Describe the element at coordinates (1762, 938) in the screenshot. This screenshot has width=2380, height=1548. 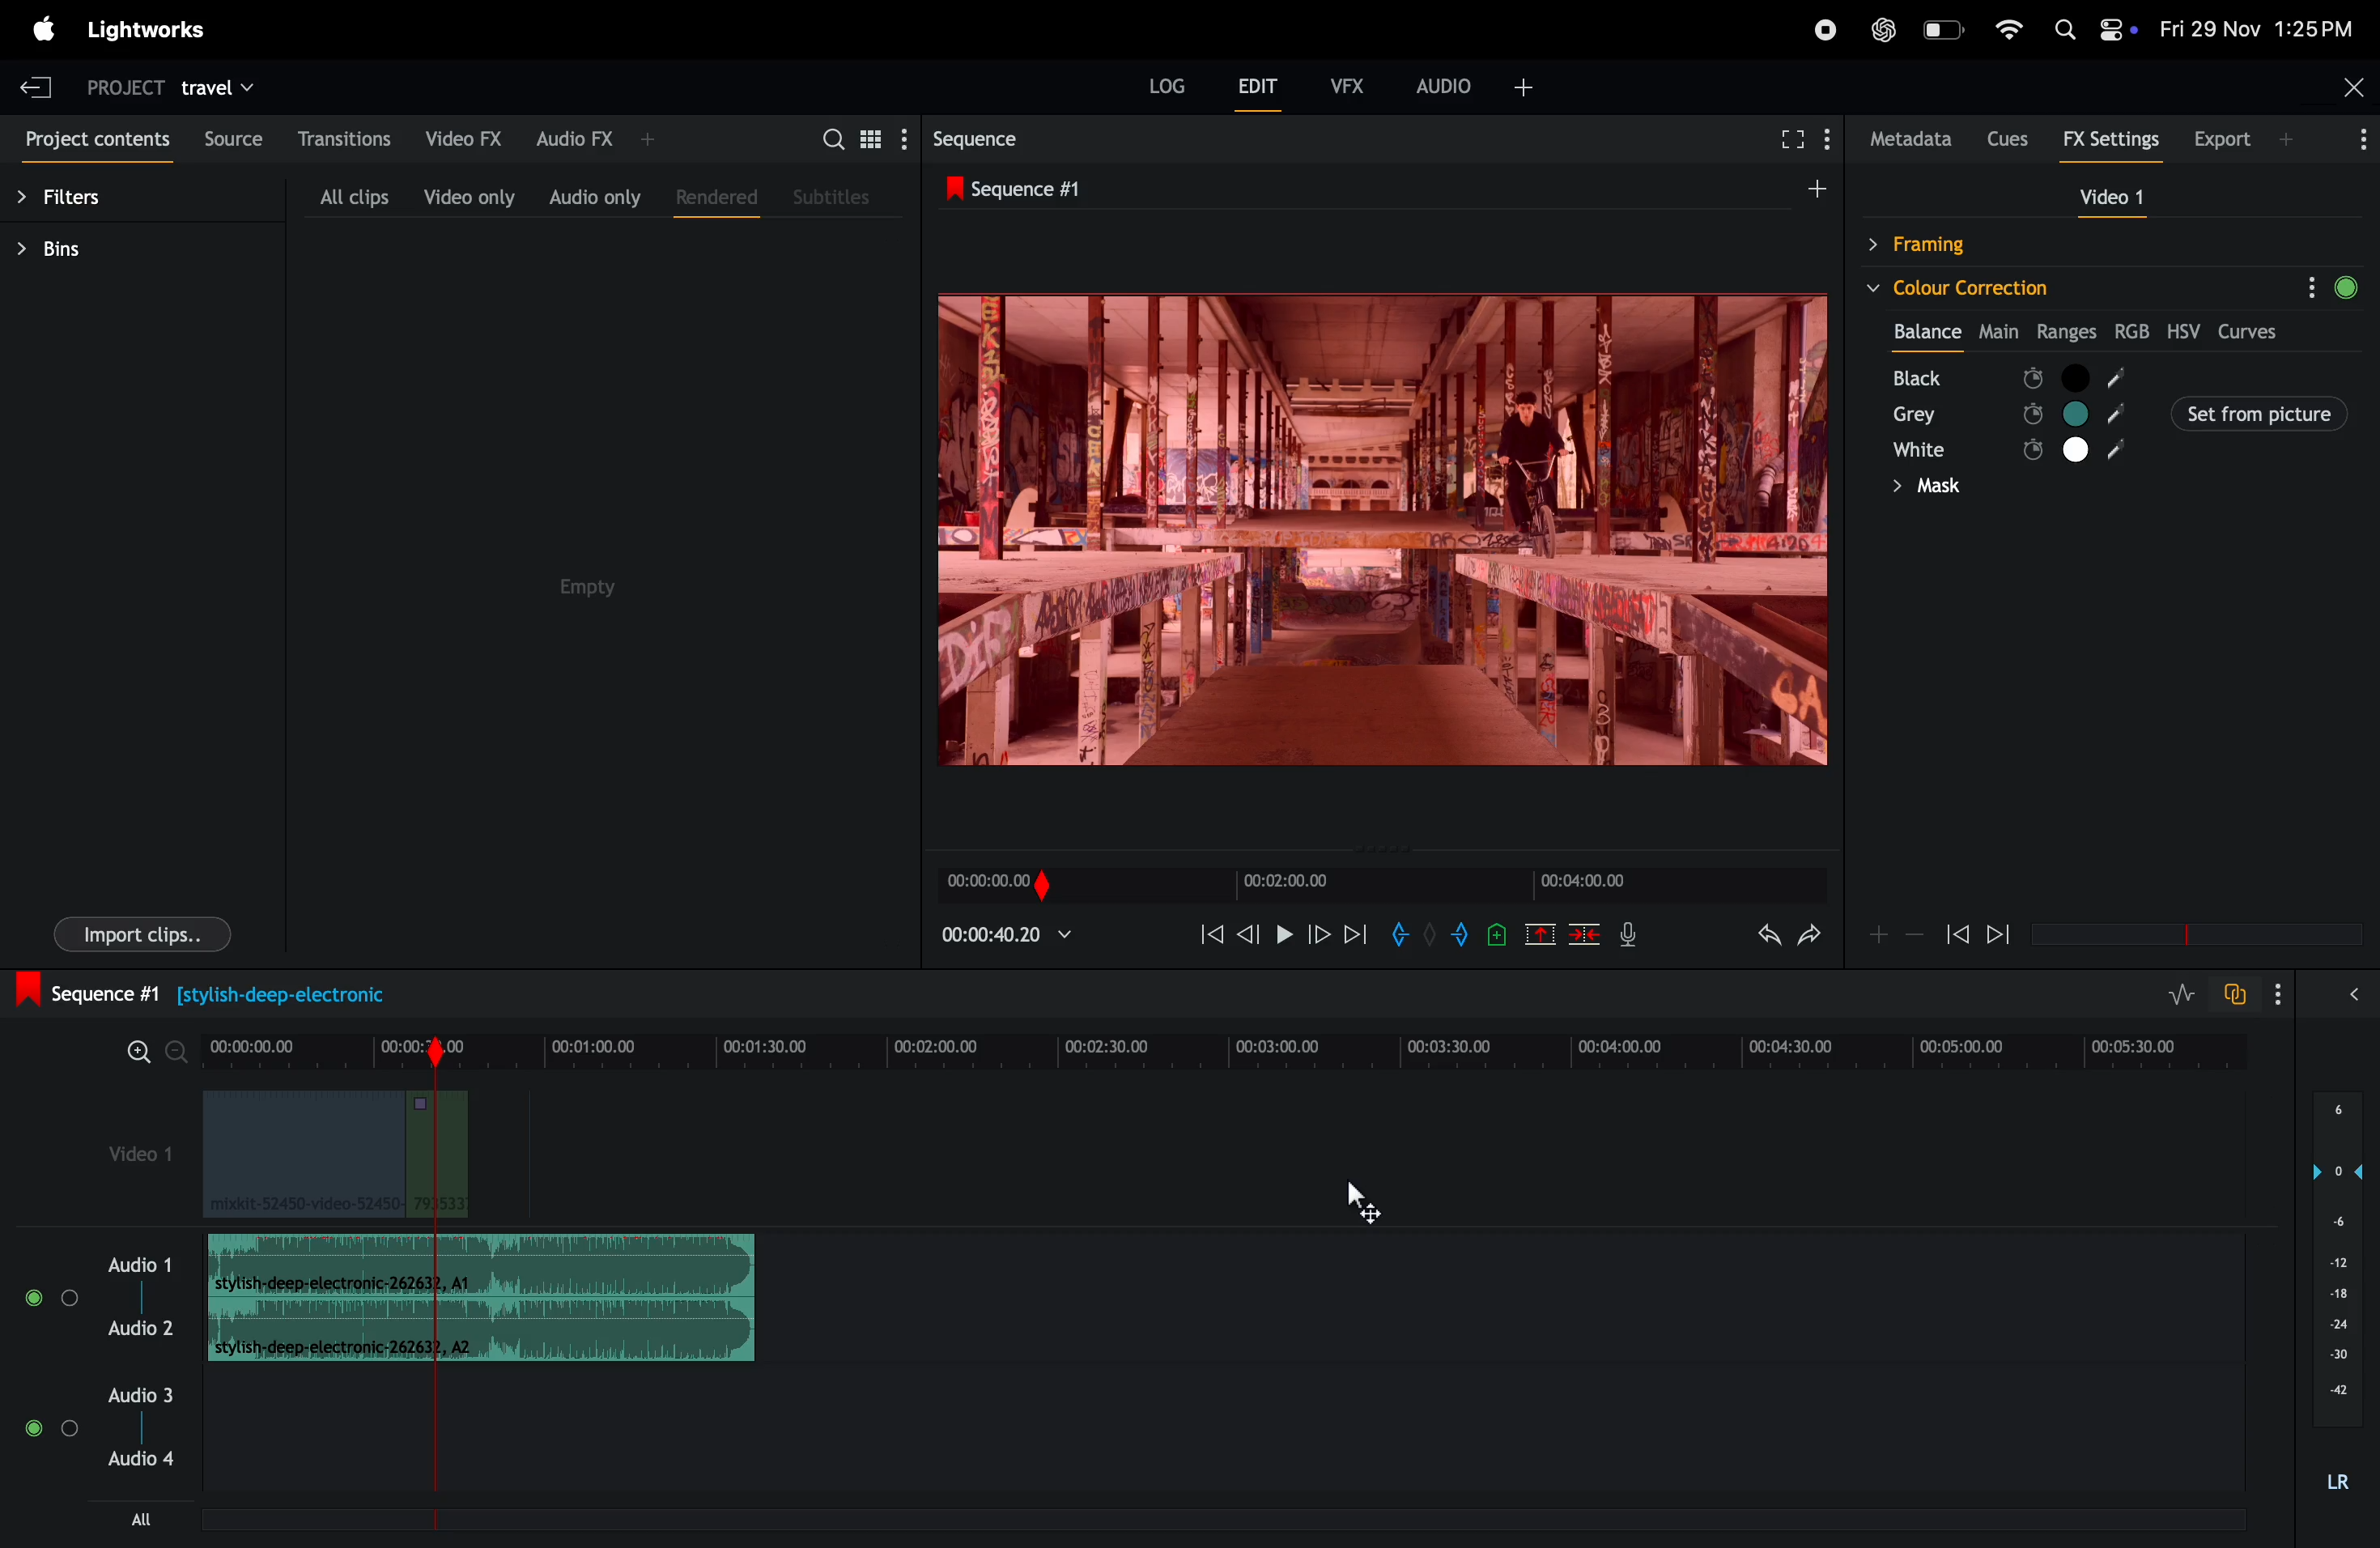
I see `undo` at that location.